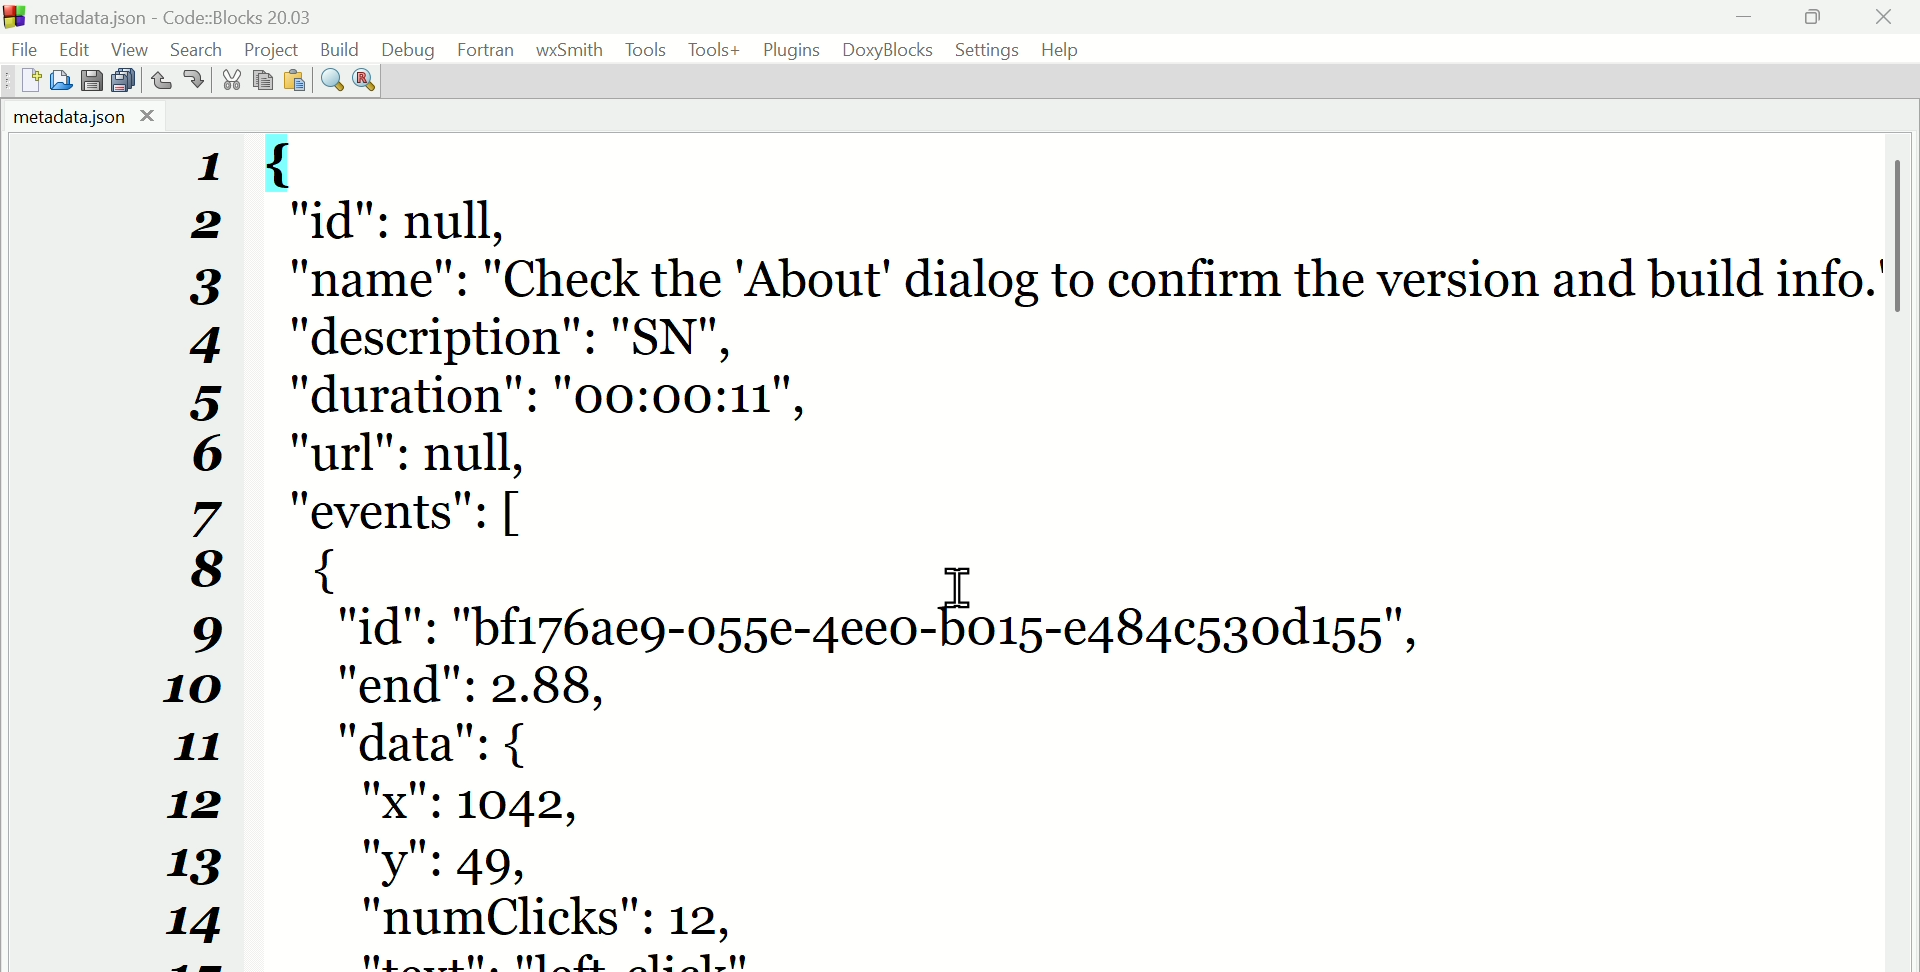 Image resolution: width=1920 pixels, height=972 pixels. I want to click on Replace, so click(364, 78).